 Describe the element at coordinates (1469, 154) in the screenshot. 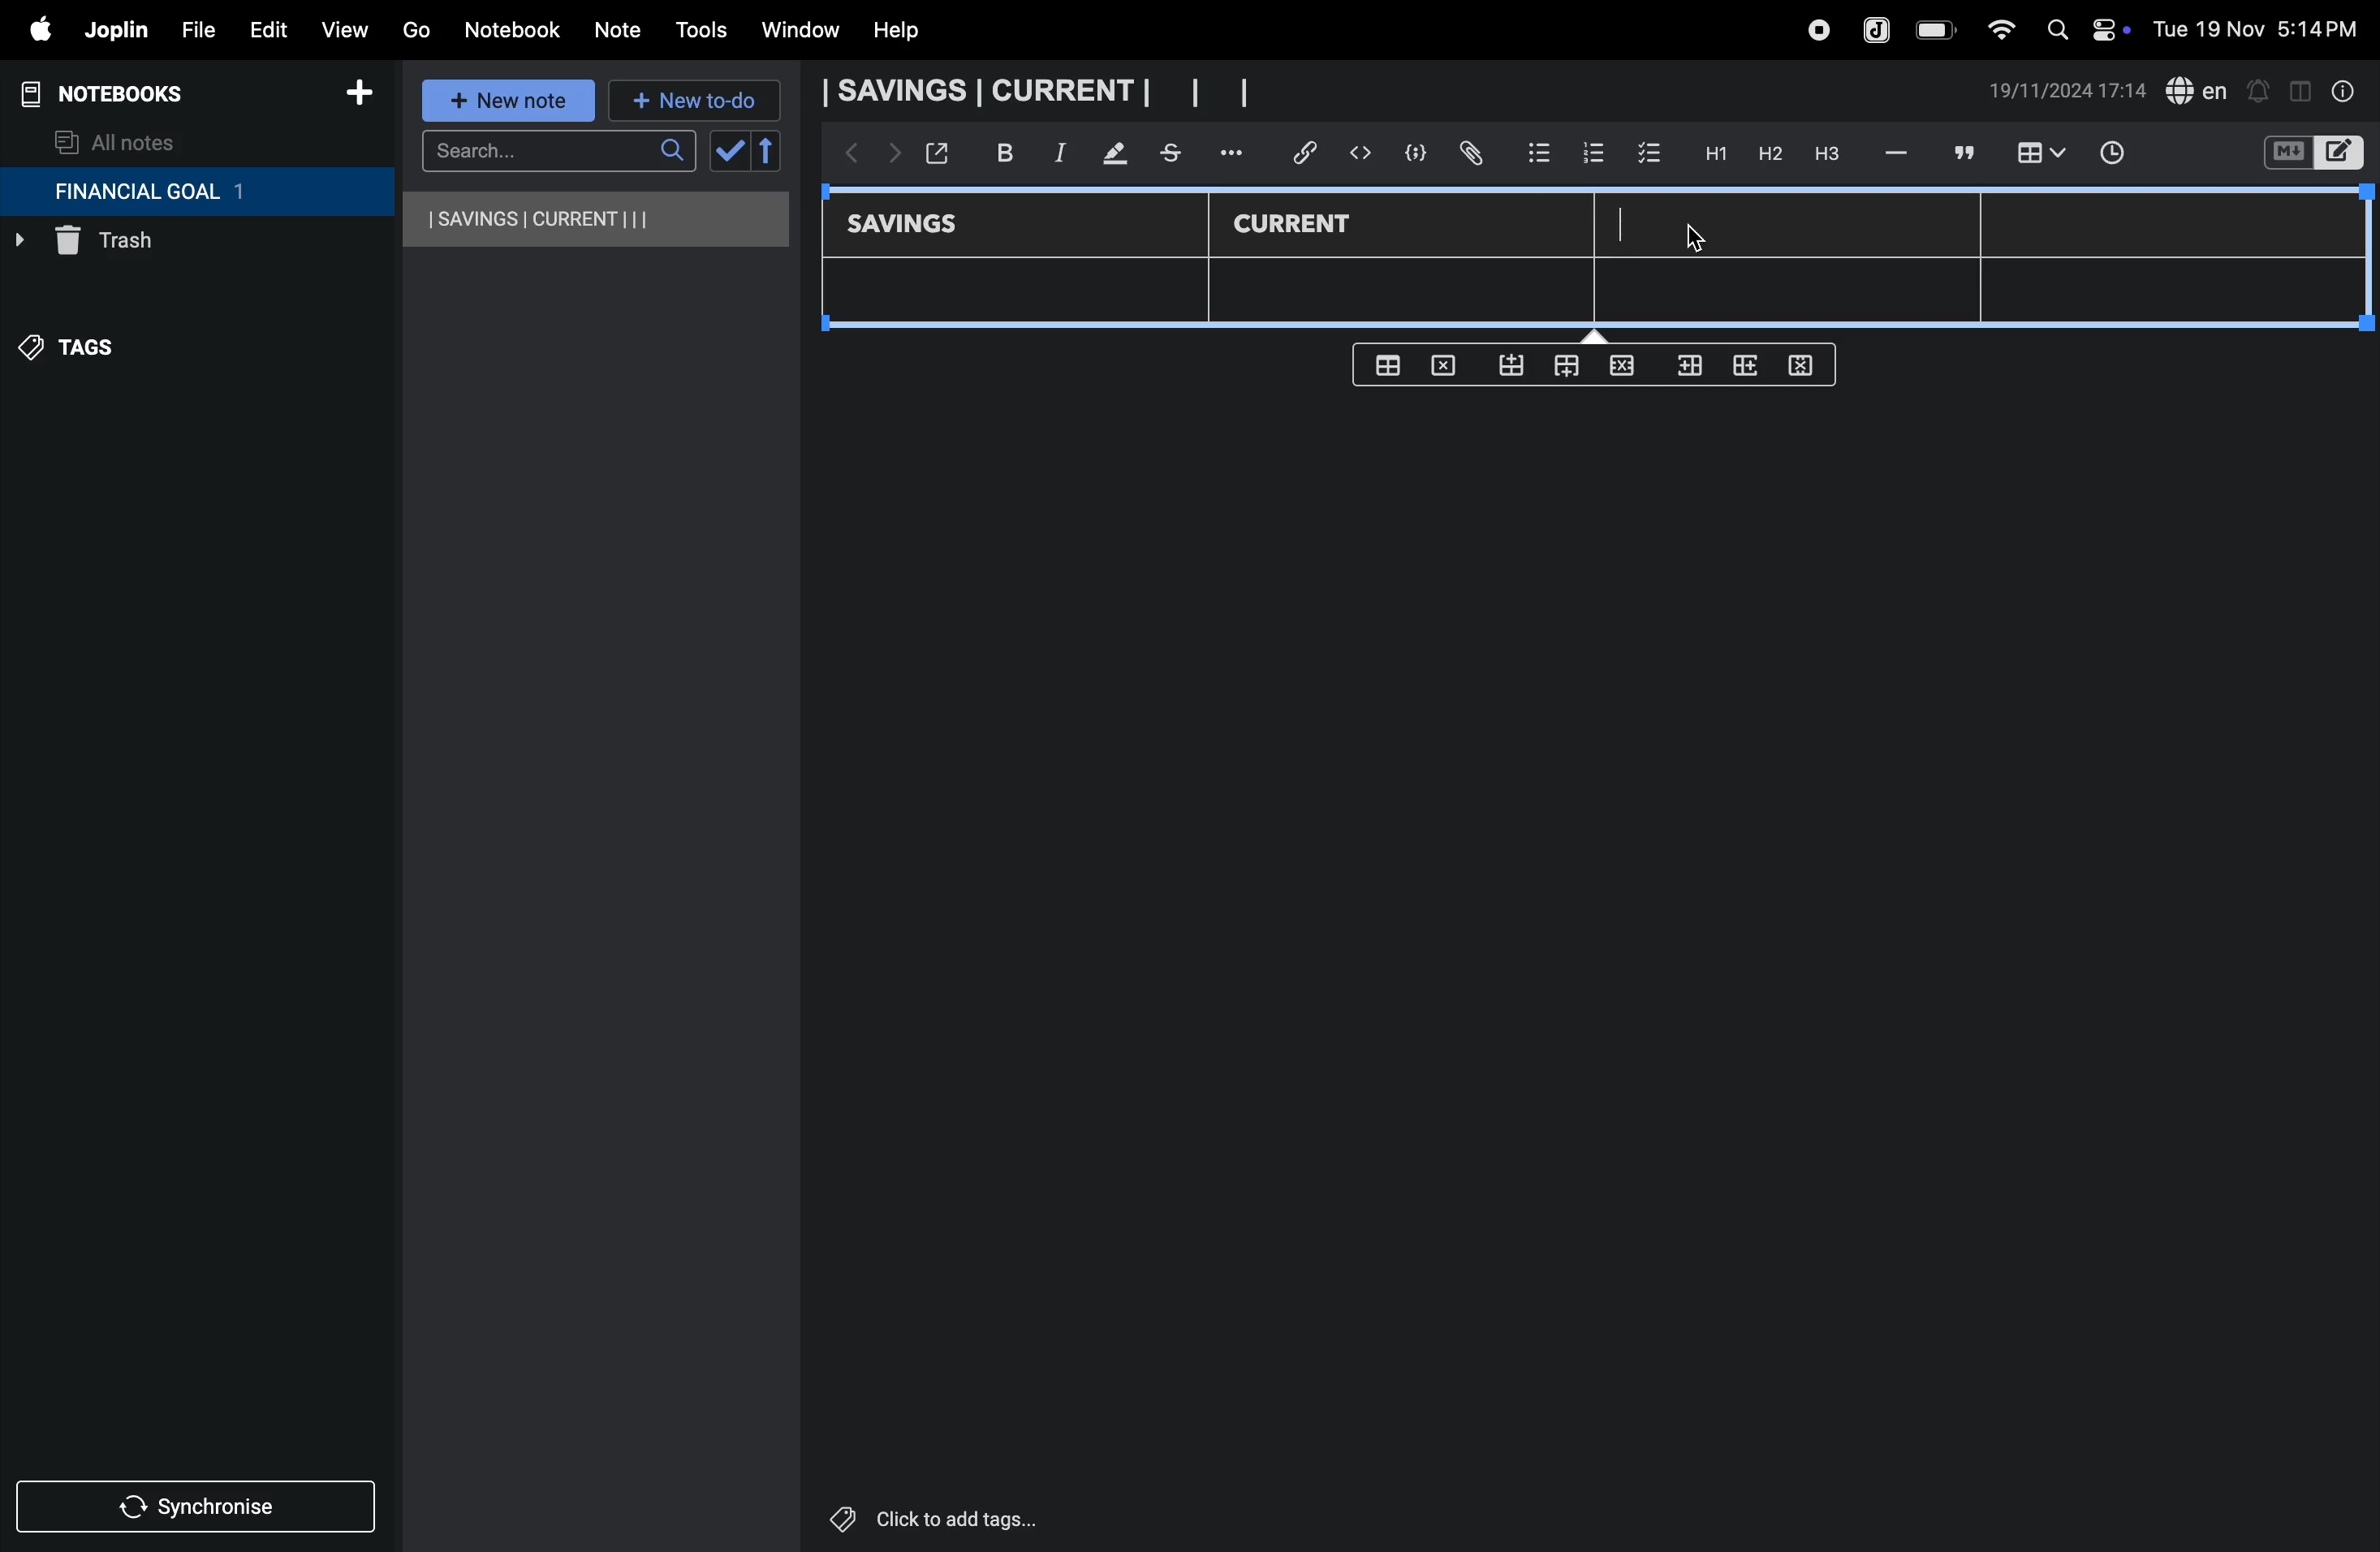

I see `attach file` at that location.